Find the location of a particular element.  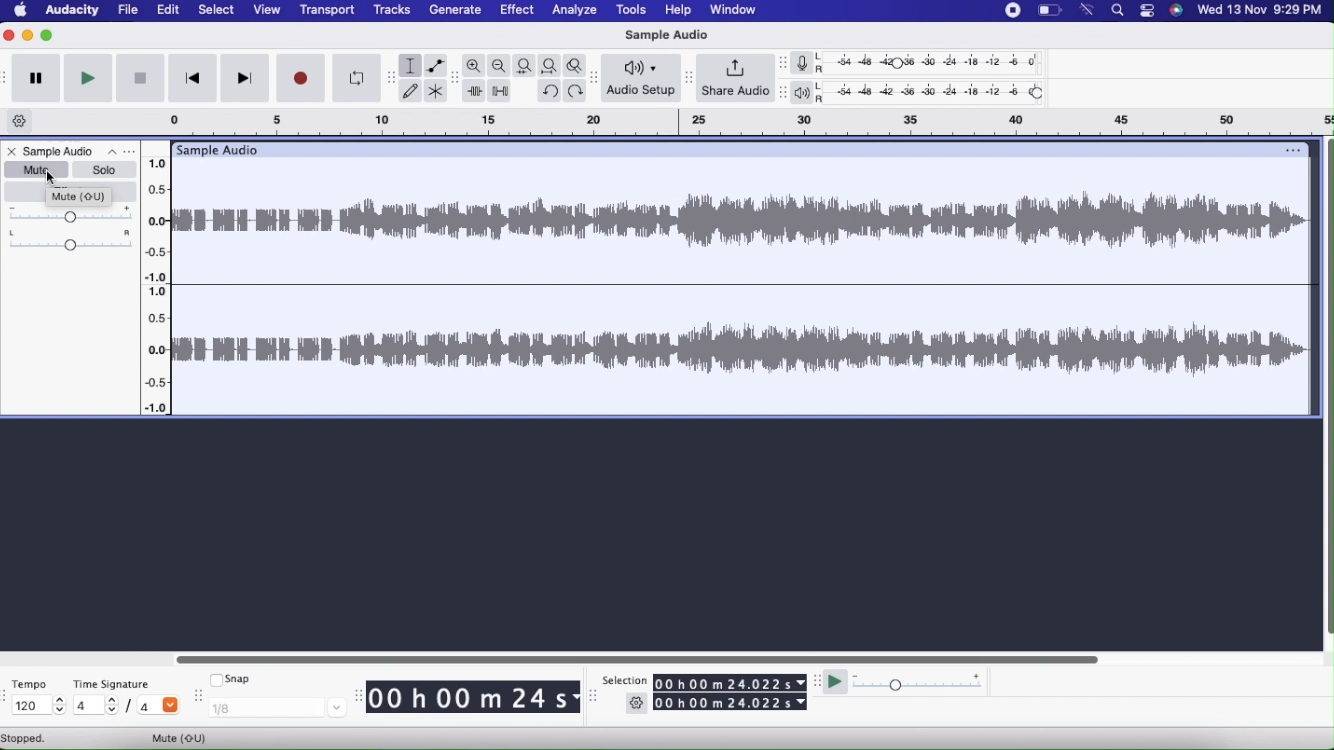

4 is located at coordinates (158, 707).